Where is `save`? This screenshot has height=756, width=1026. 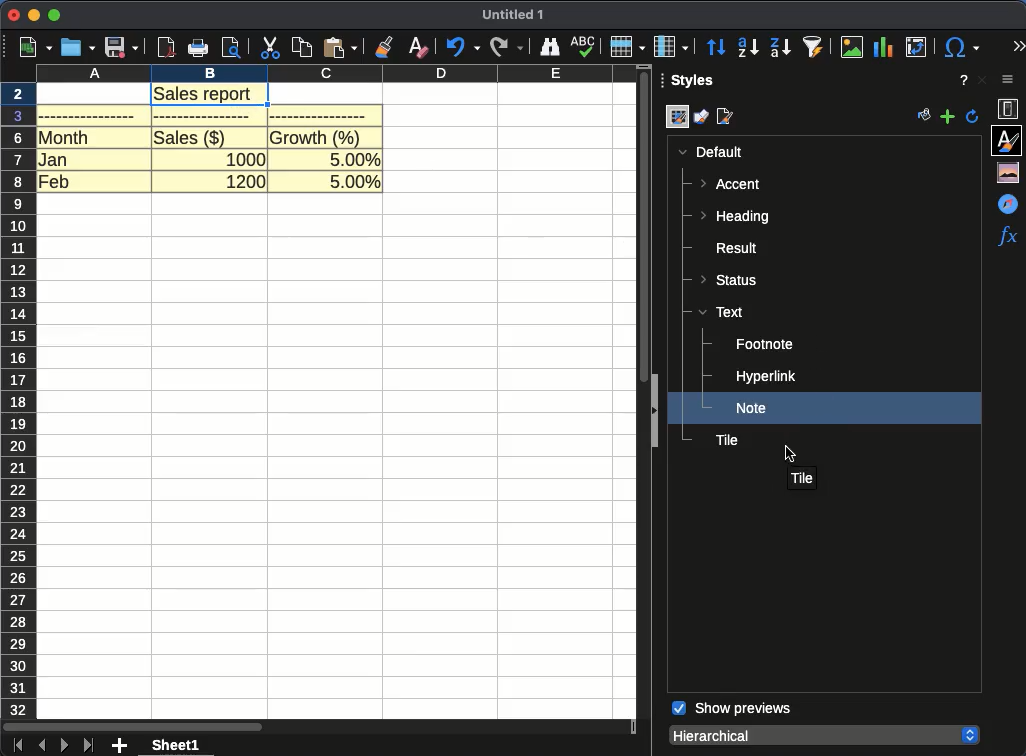
save is located at coordinates (122, 47).